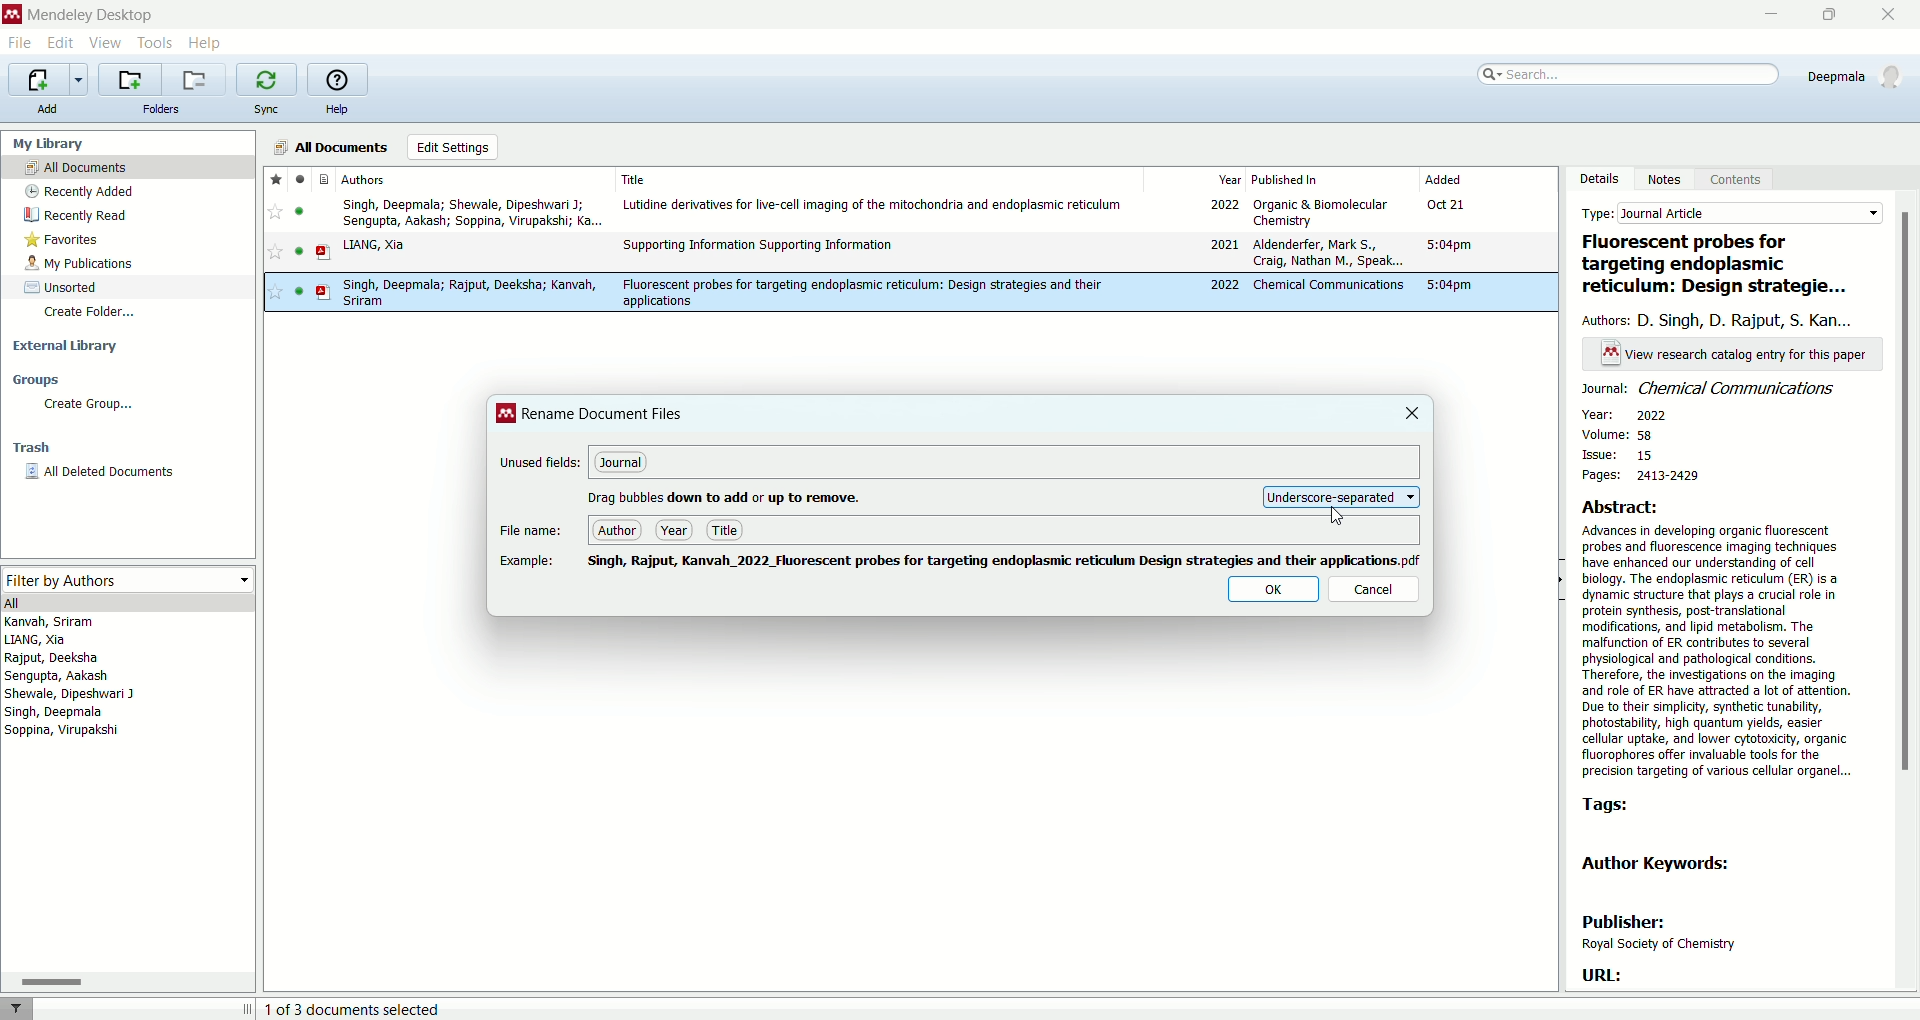 This screenshot has height=1020, width=1920. Describe the element at coordinates (61, 346) in the screenshot. I see `external library` at that location.